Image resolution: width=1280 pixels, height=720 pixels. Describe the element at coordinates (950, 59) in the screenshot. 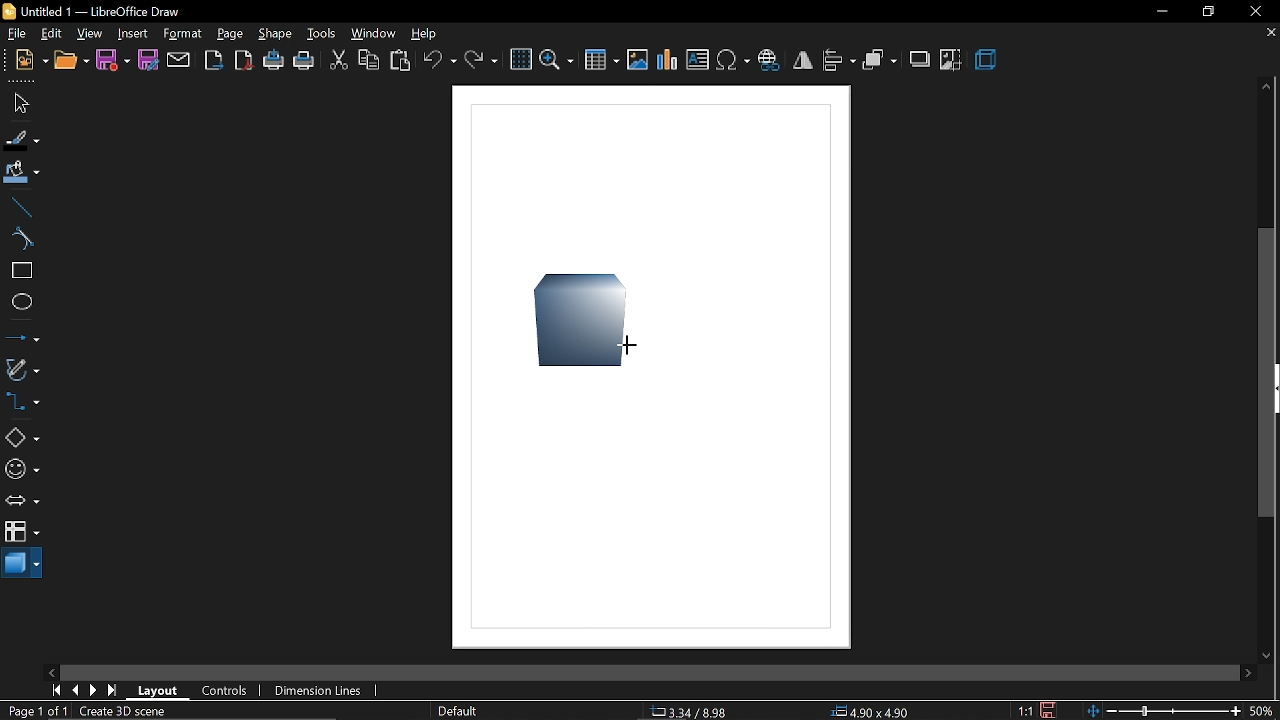

I see `crop` at that location.